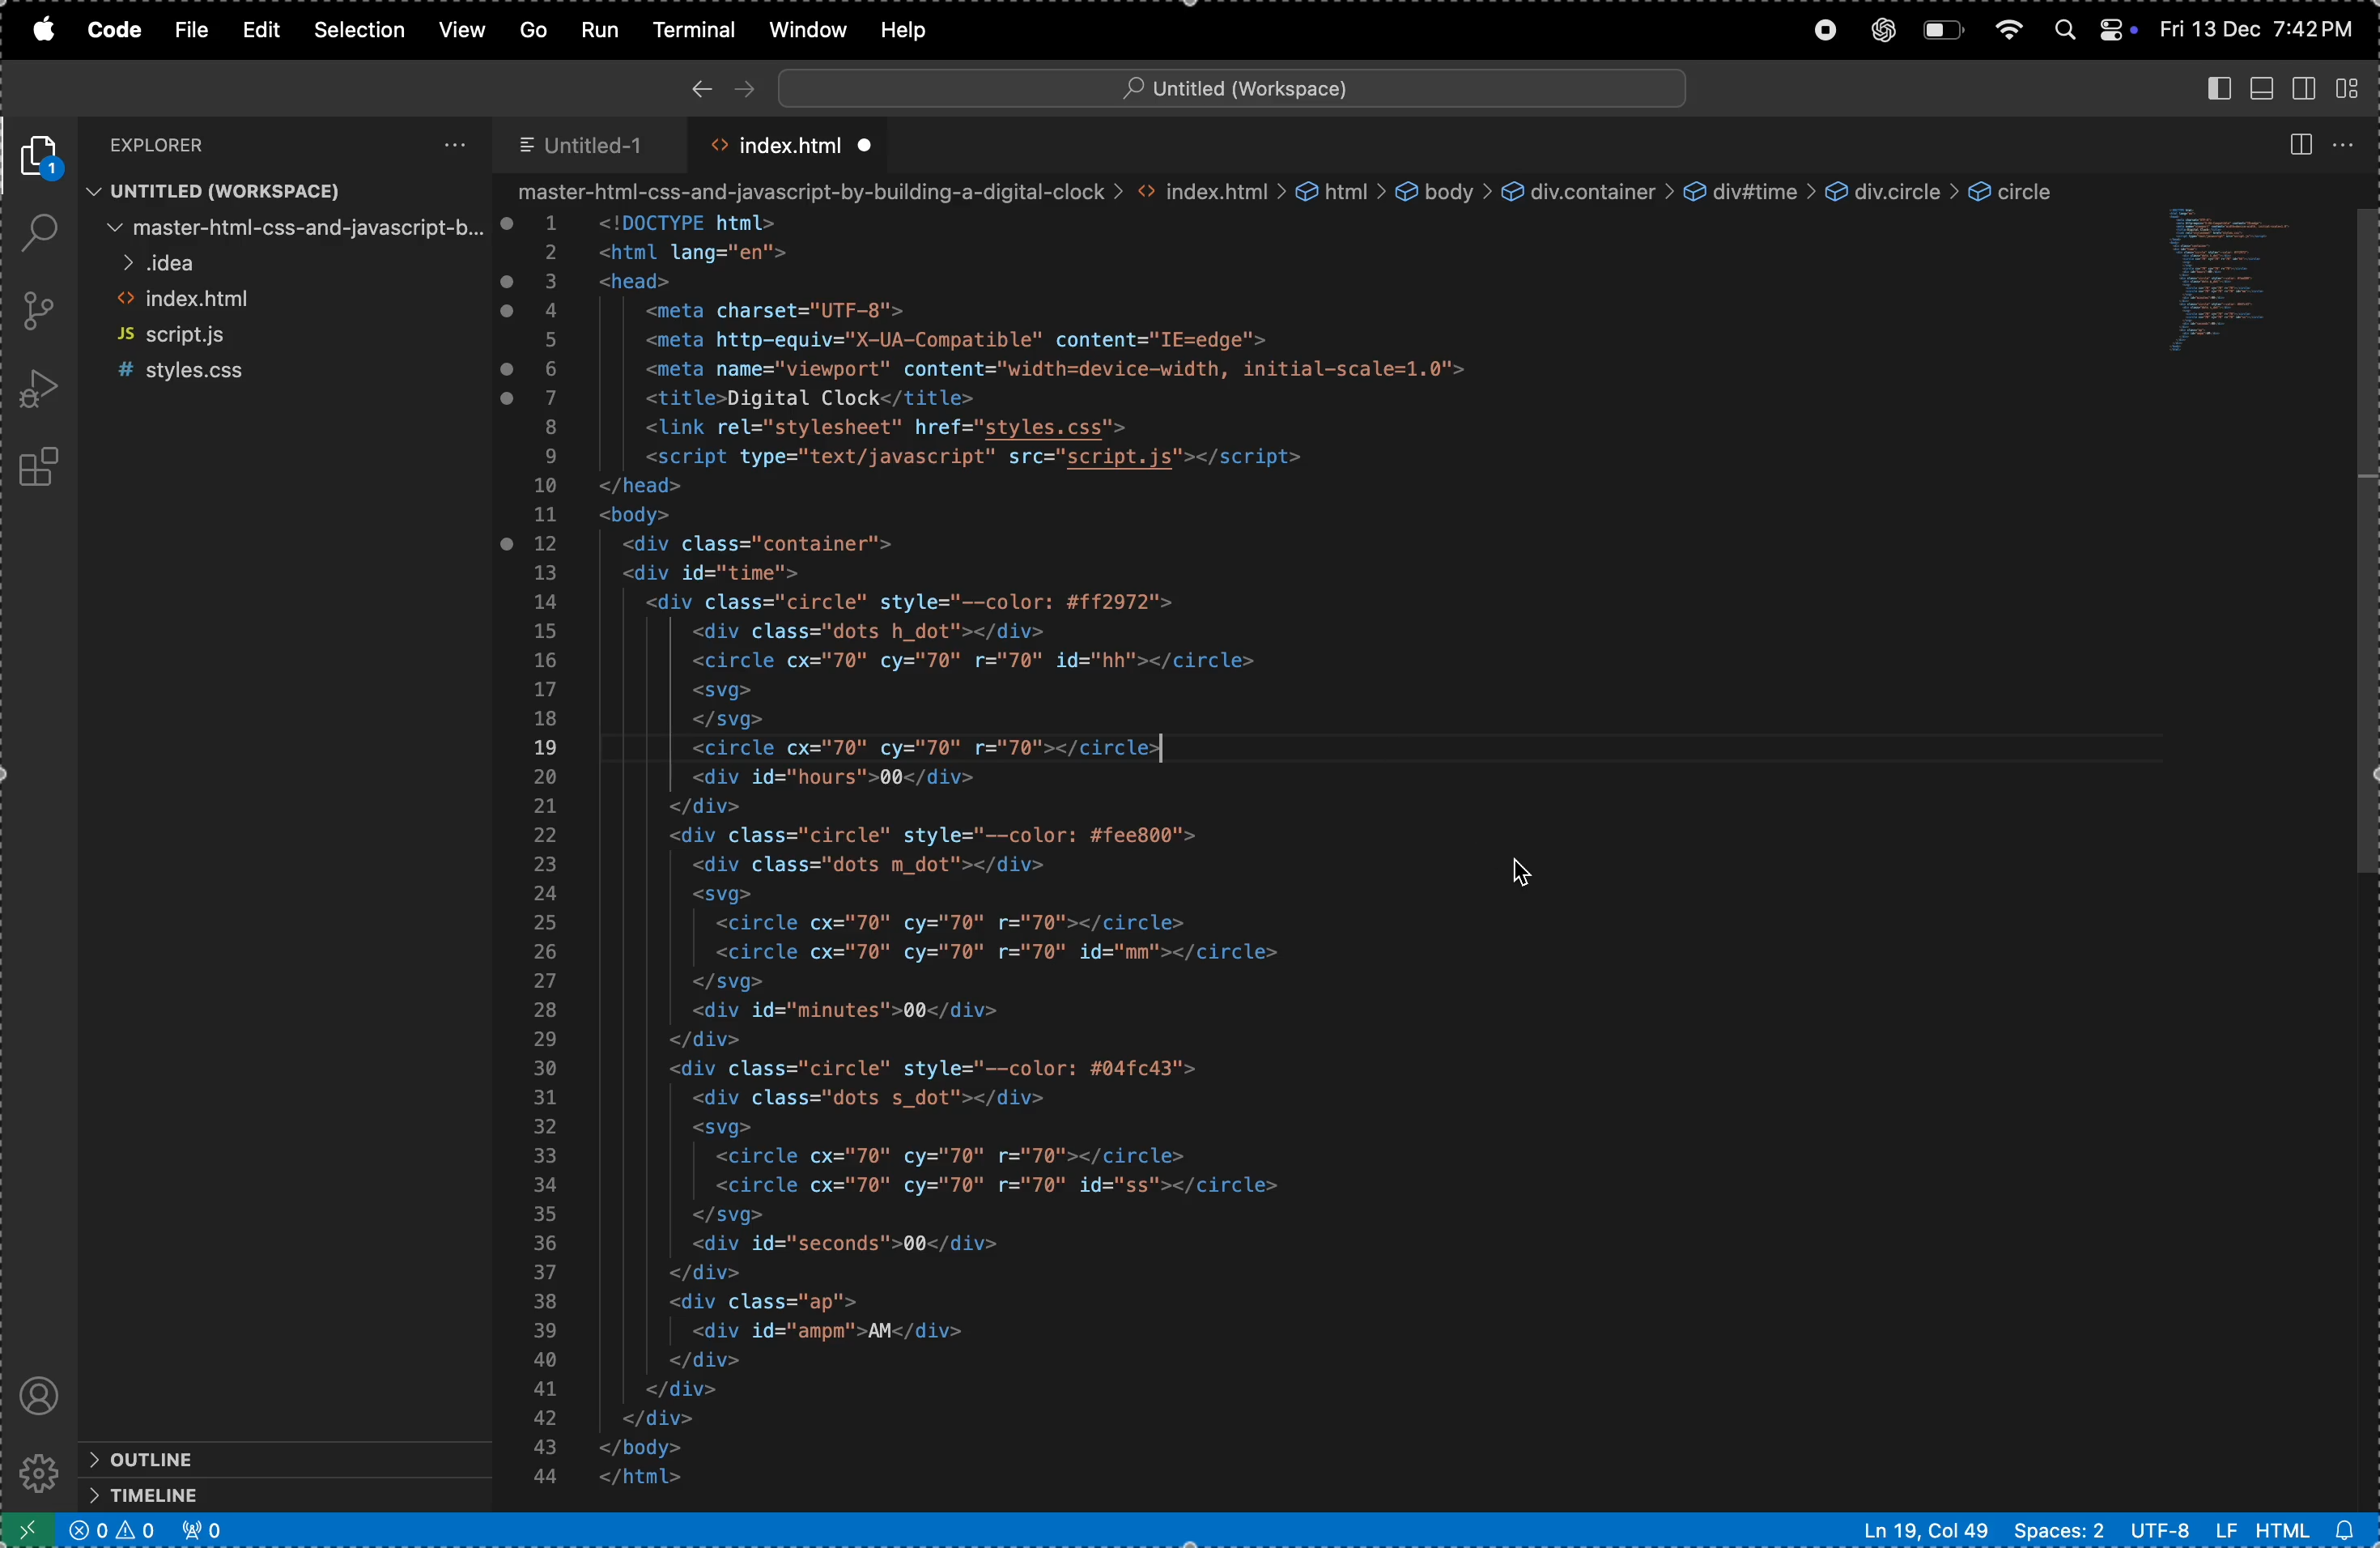 The image size is (2380, 1548). What do you see at coordinates (191, 32) in the screenshot?
I see `file` at bounding box center [191, 32].